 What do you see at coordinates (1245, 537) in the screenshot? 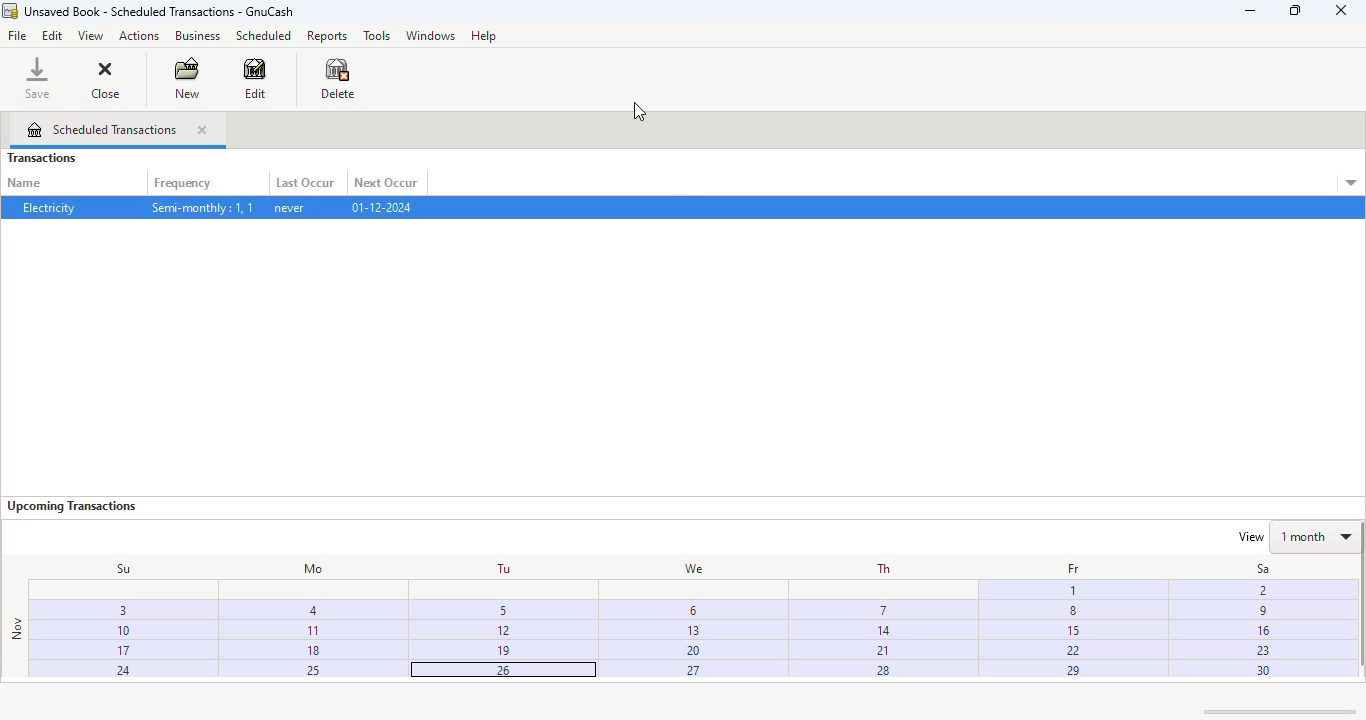
I see `view` at bounding box center [1245, 537].